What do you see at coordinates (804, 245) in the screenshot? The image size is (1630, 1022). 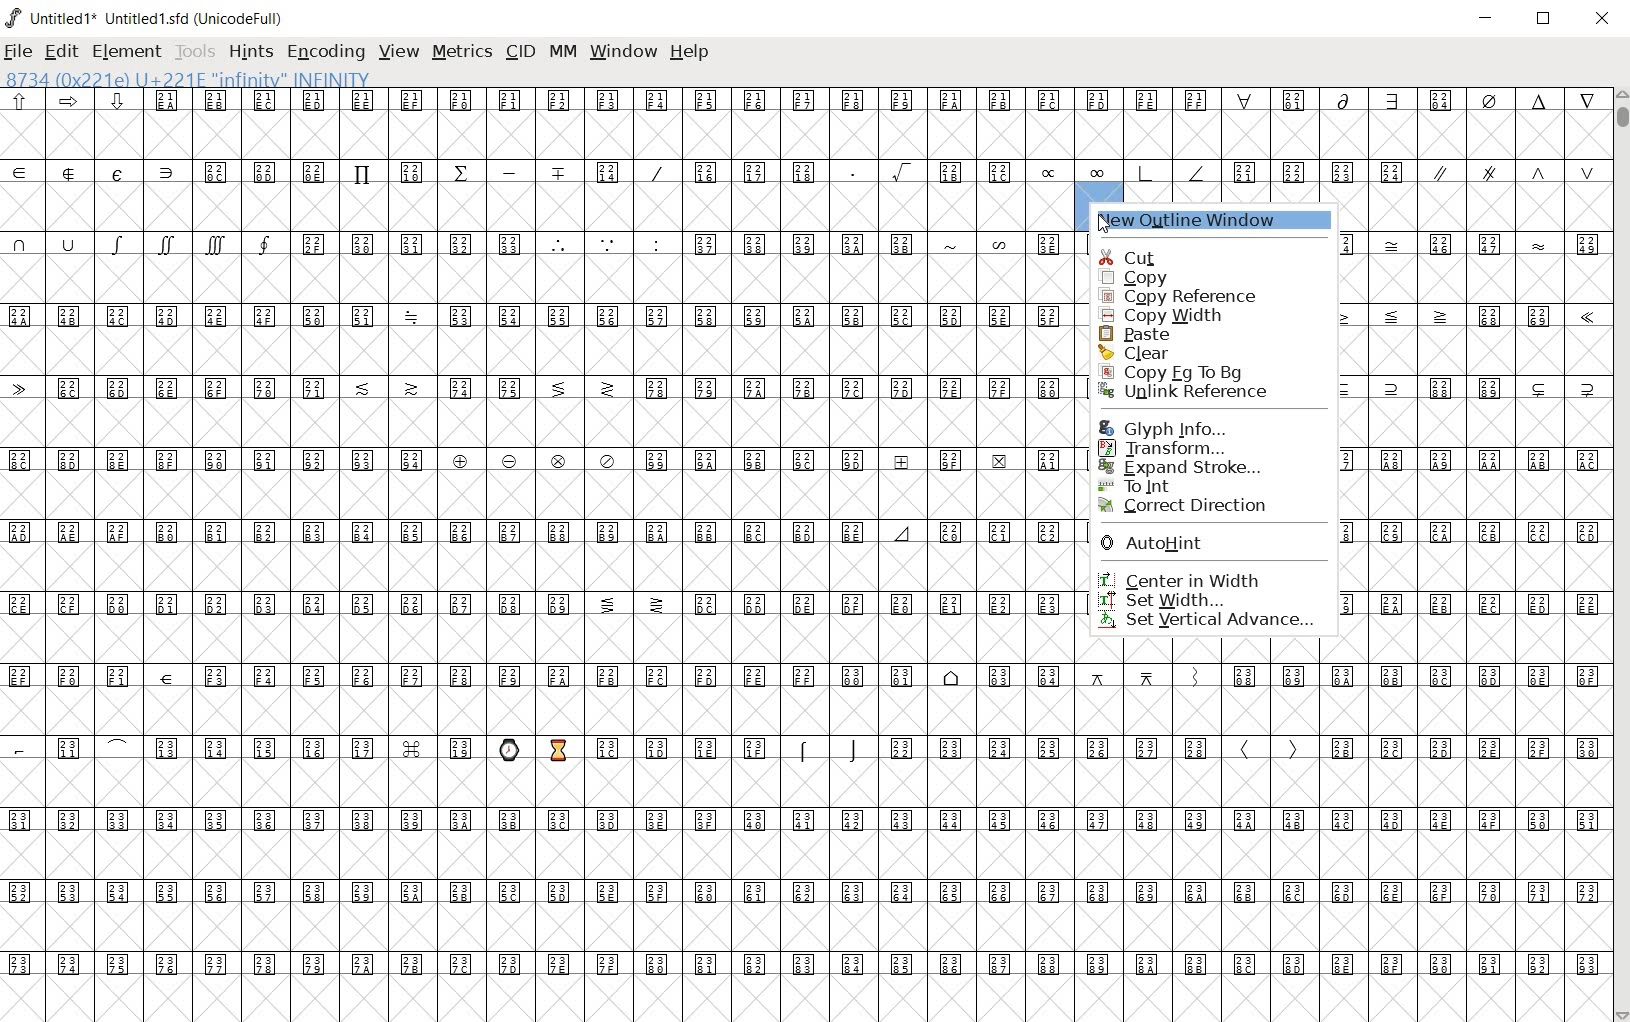 I see `Unicode code points` at bounding box center [804, 245].